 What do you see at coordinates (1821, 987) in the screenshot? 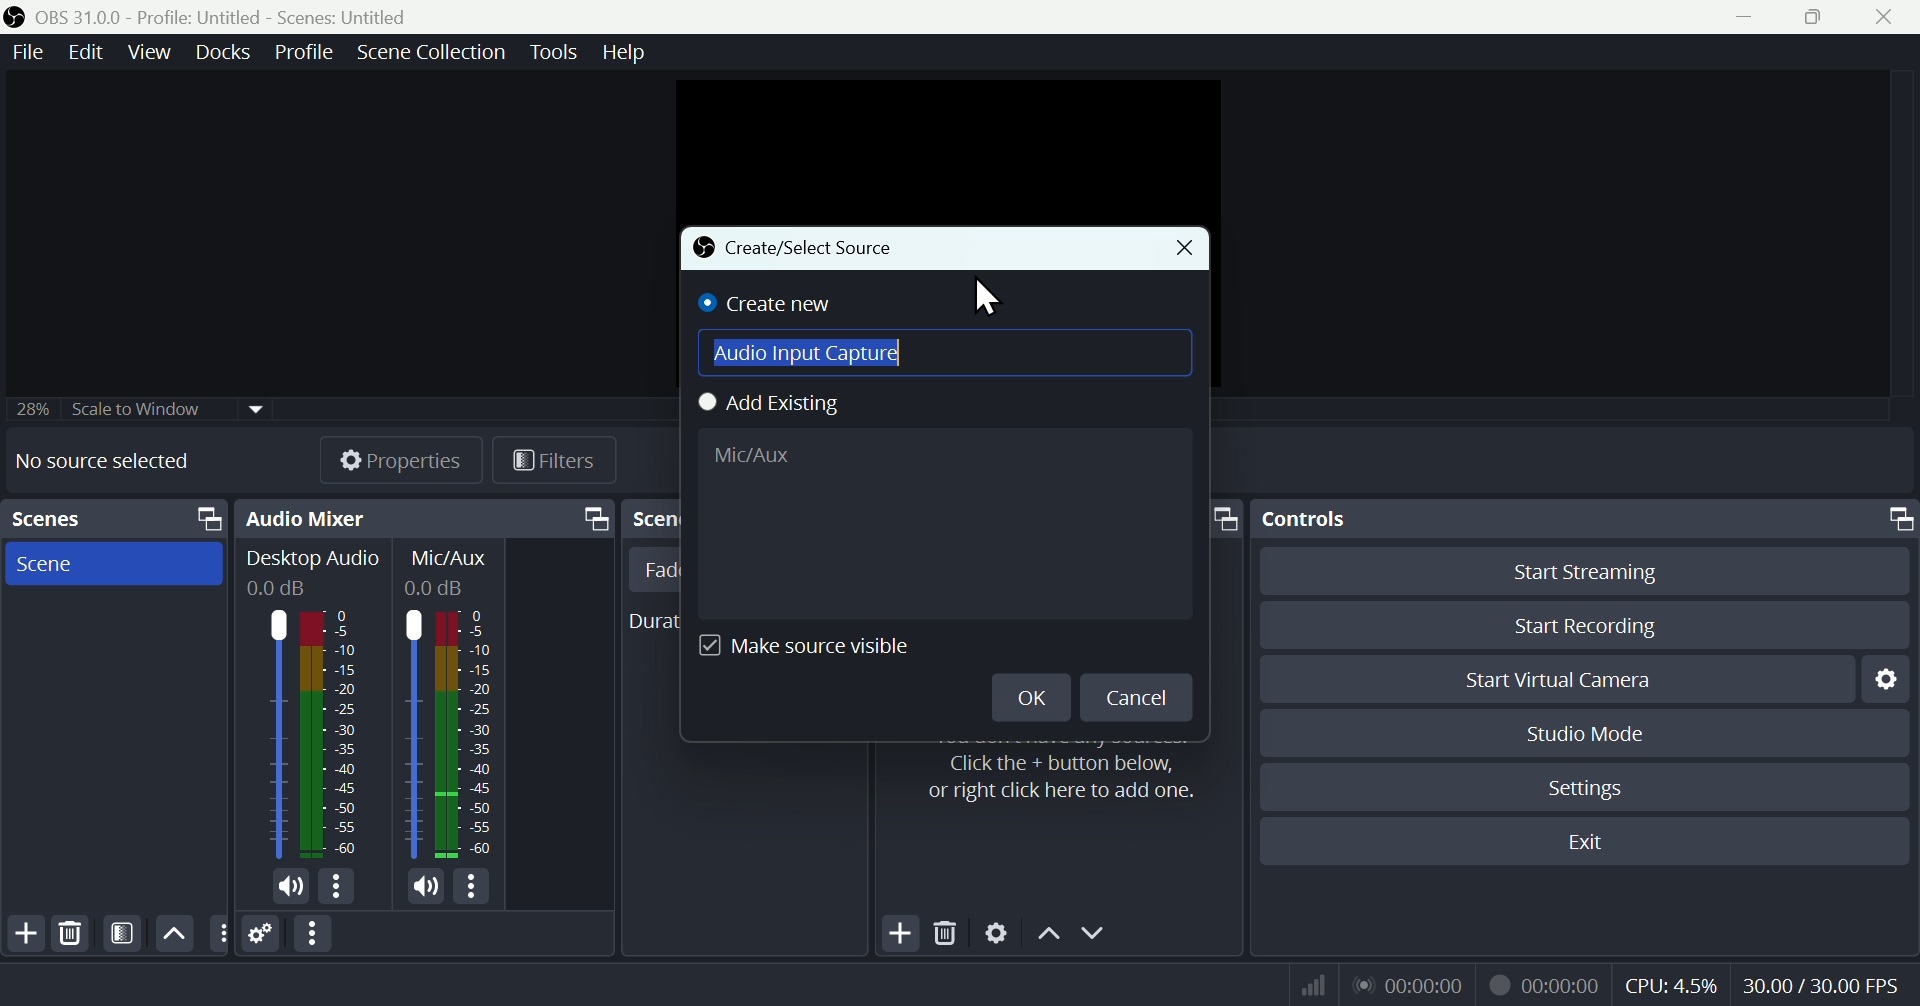
I see `Frame Per Second` at bounding box center [1821, 987].